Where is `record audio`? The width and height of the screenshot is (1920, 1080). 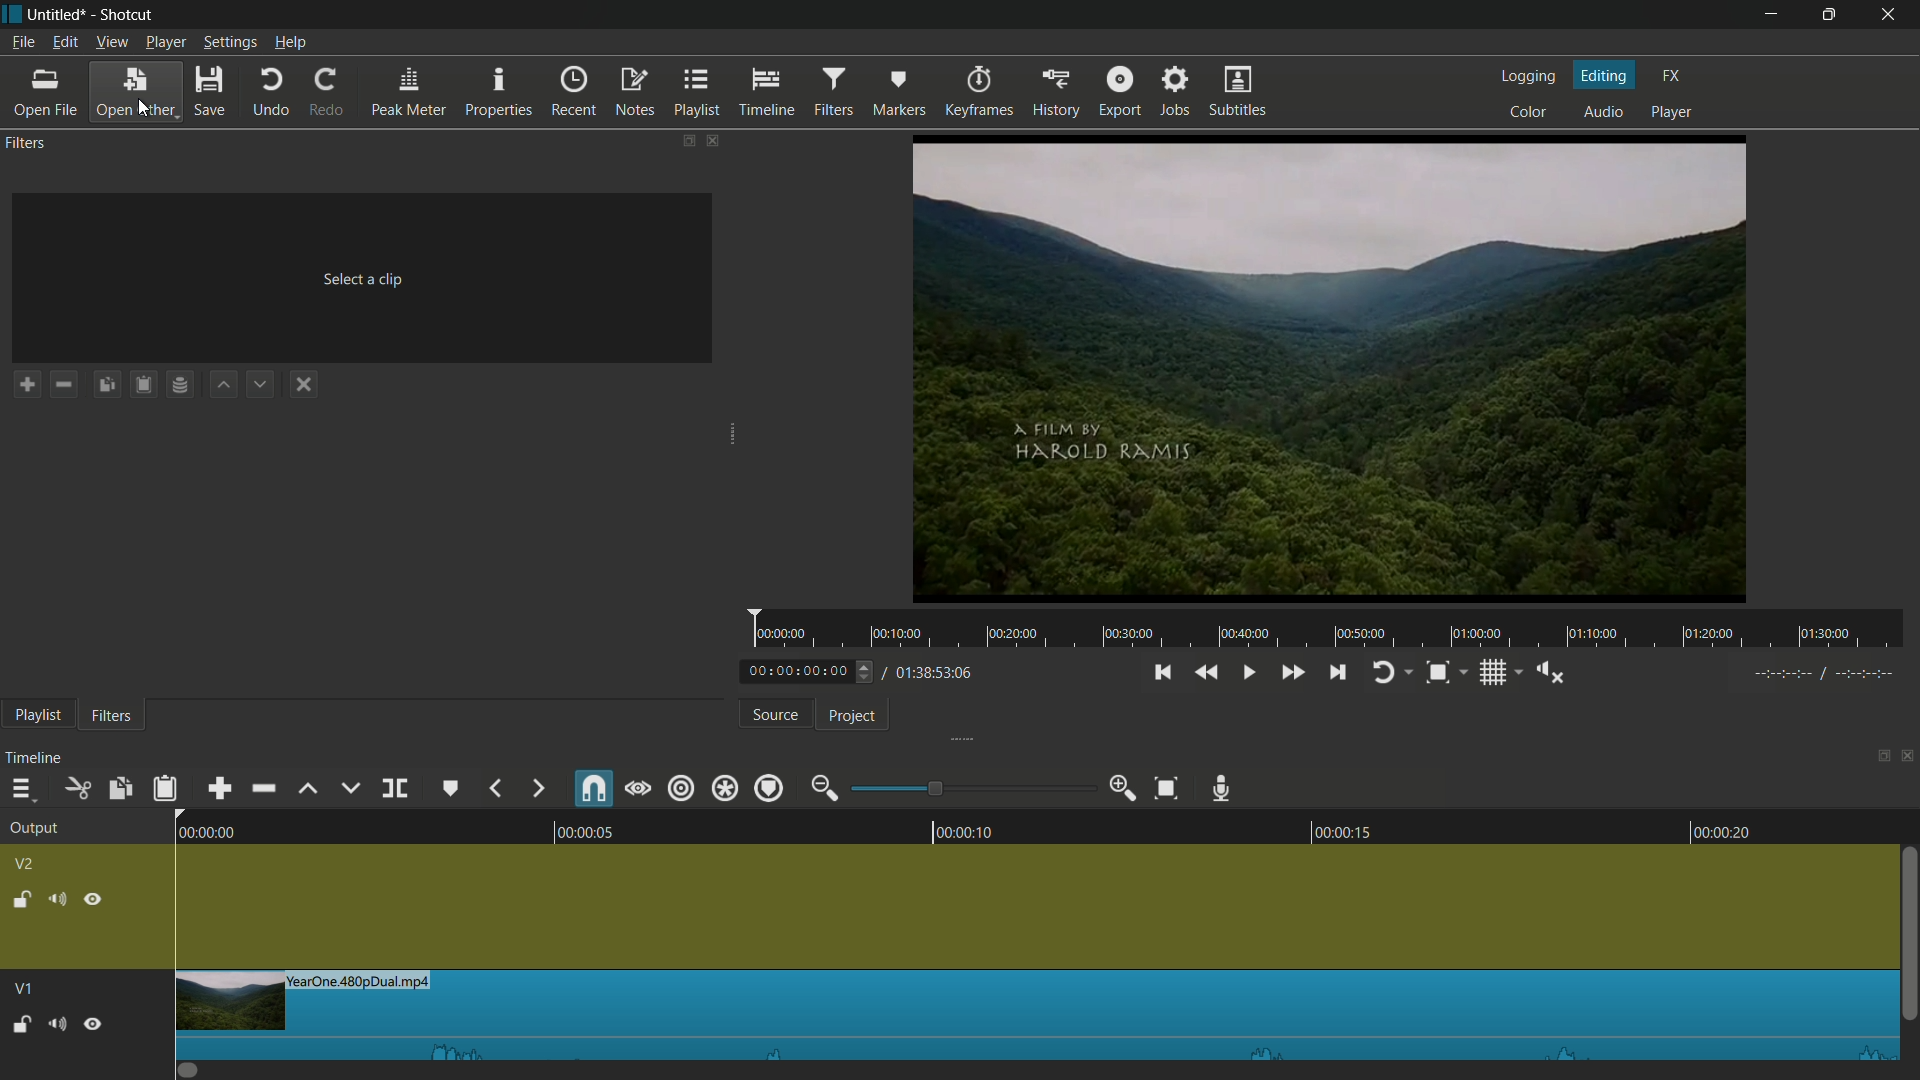 record audio is located at coordinates (1223, 786).